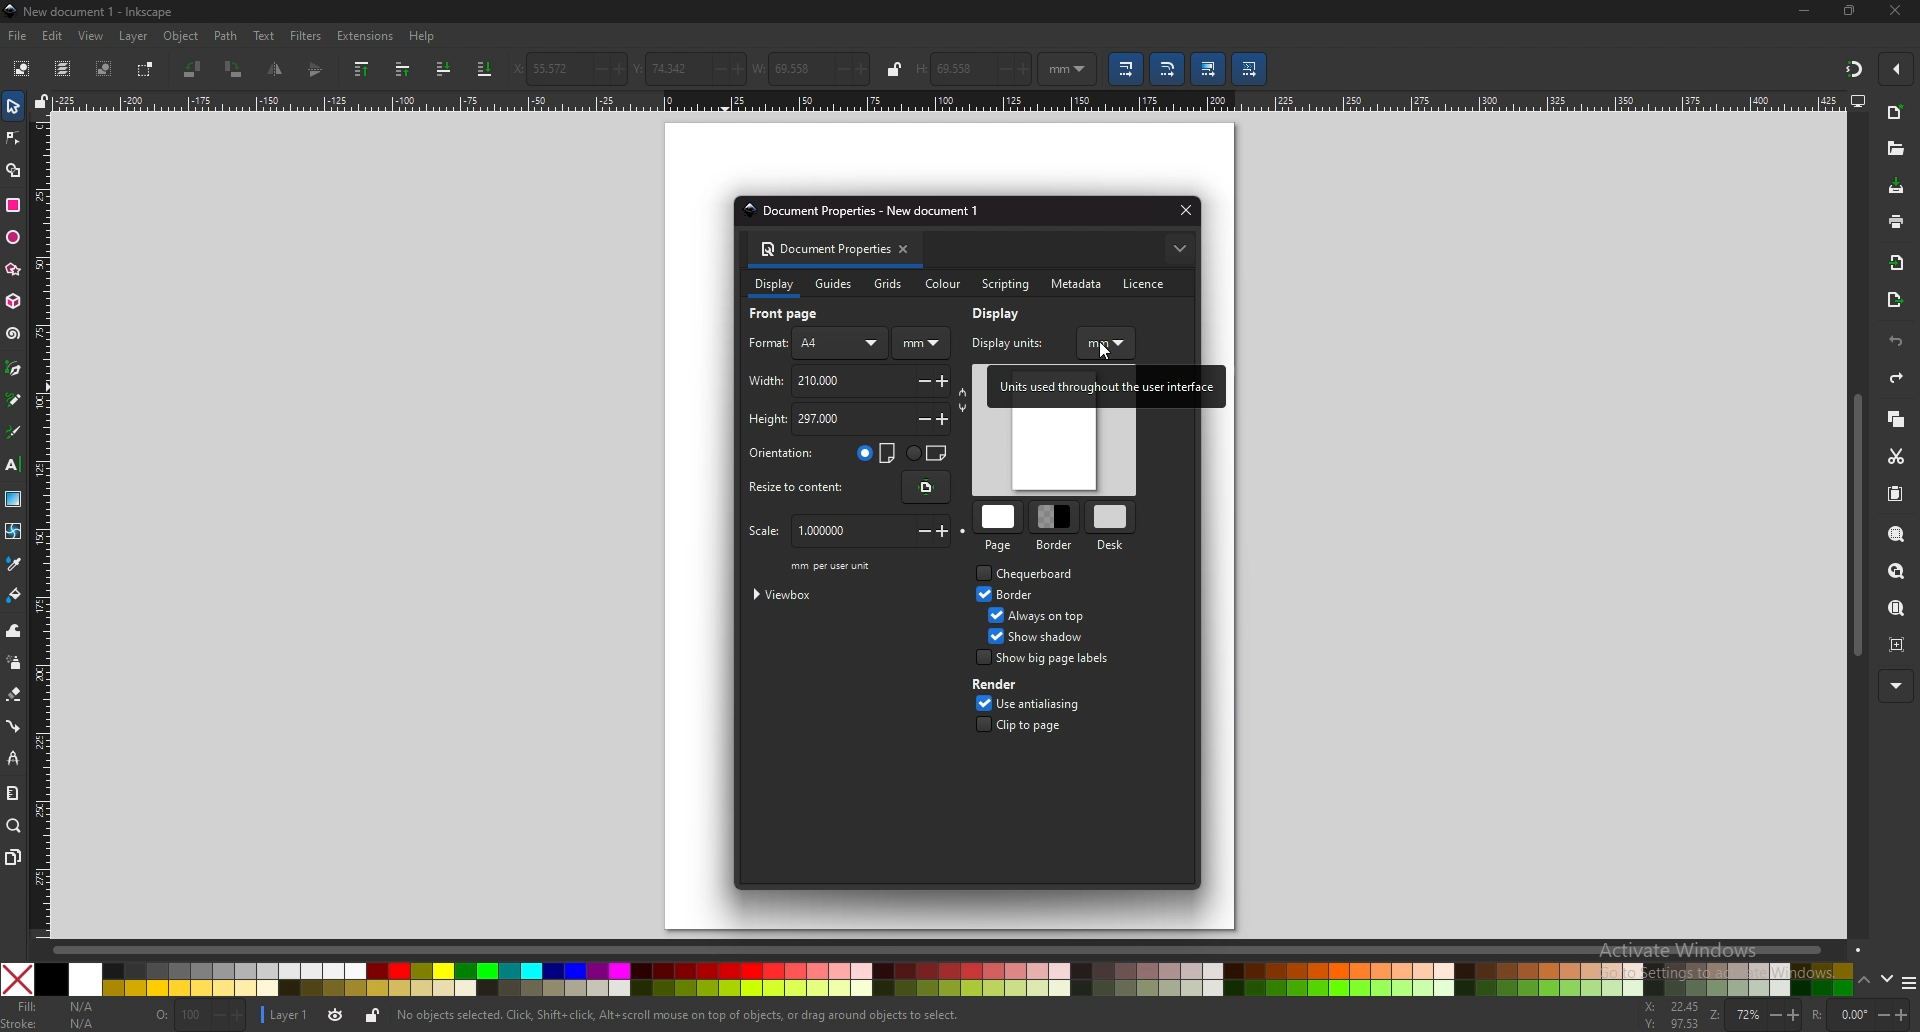 Image resolution: width=1920 pixels, height=1032 pixels. I want to click on front page, so click(795, 315).